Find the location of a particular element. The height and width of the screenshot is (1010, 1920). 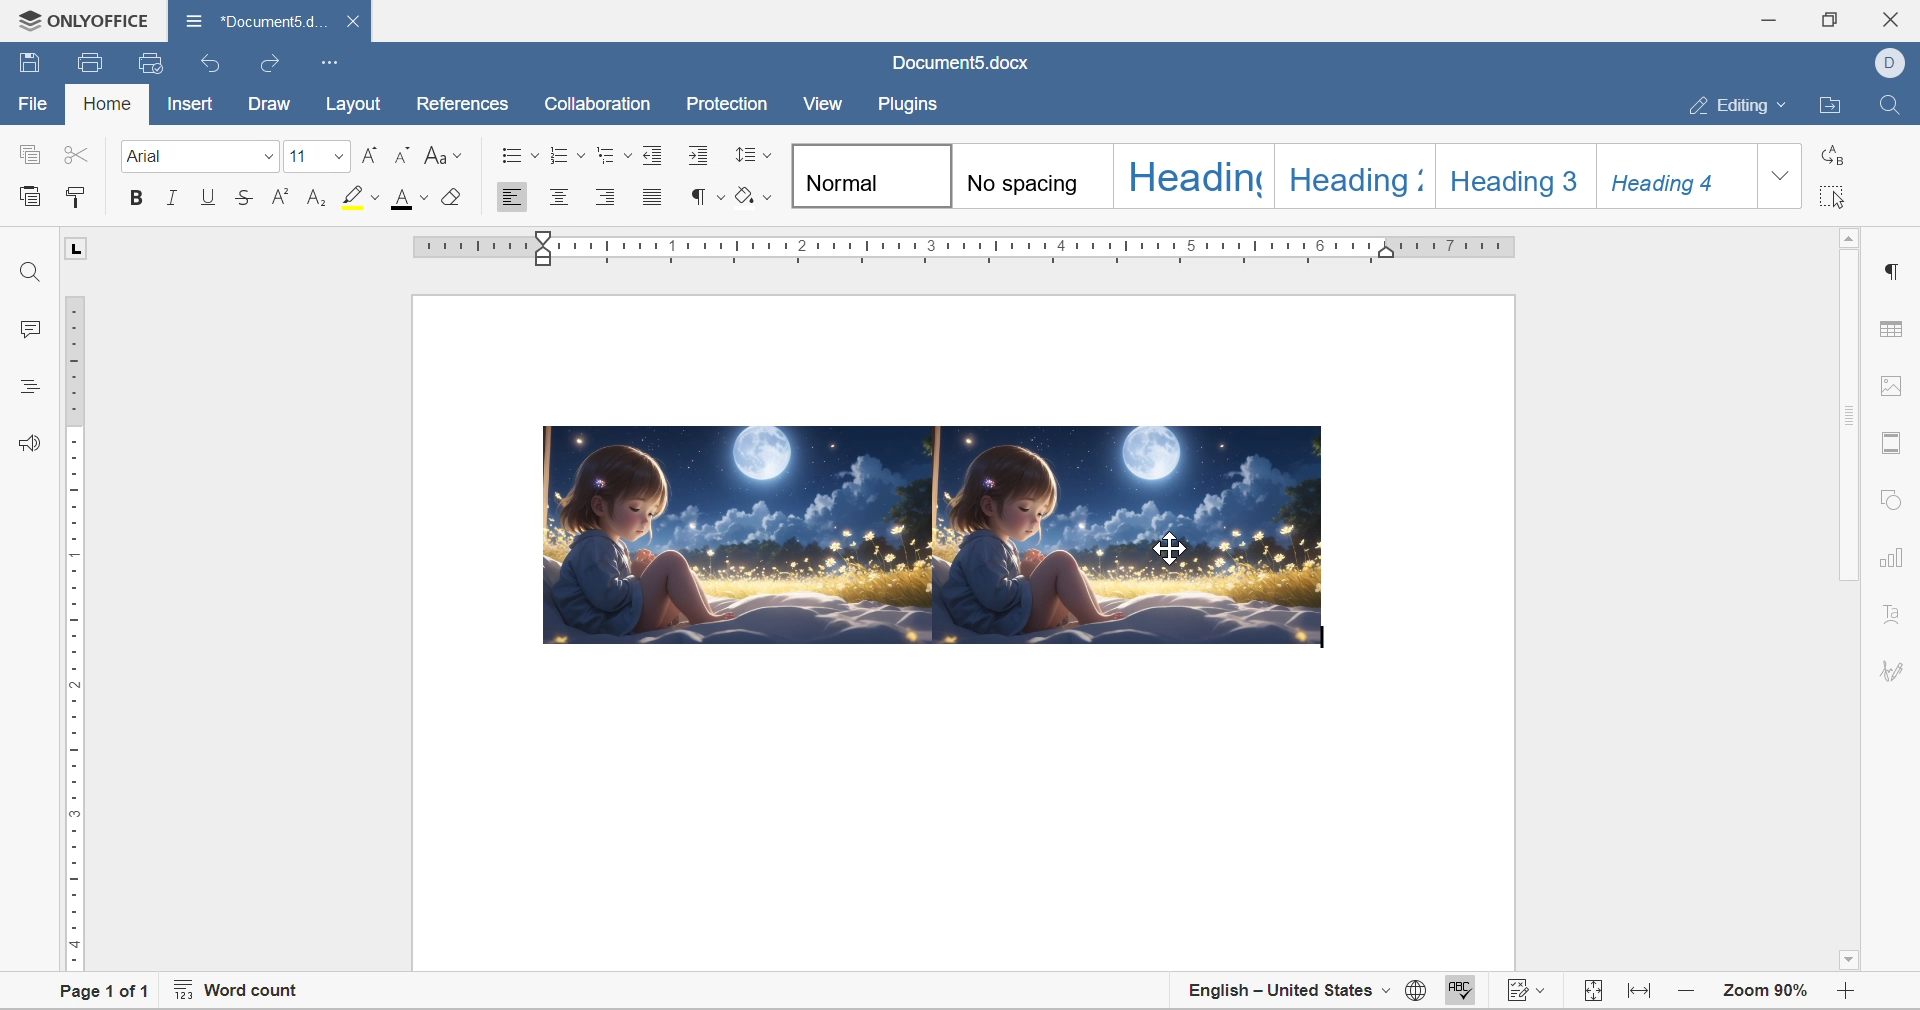

find is located at coordinates (1891, 105).